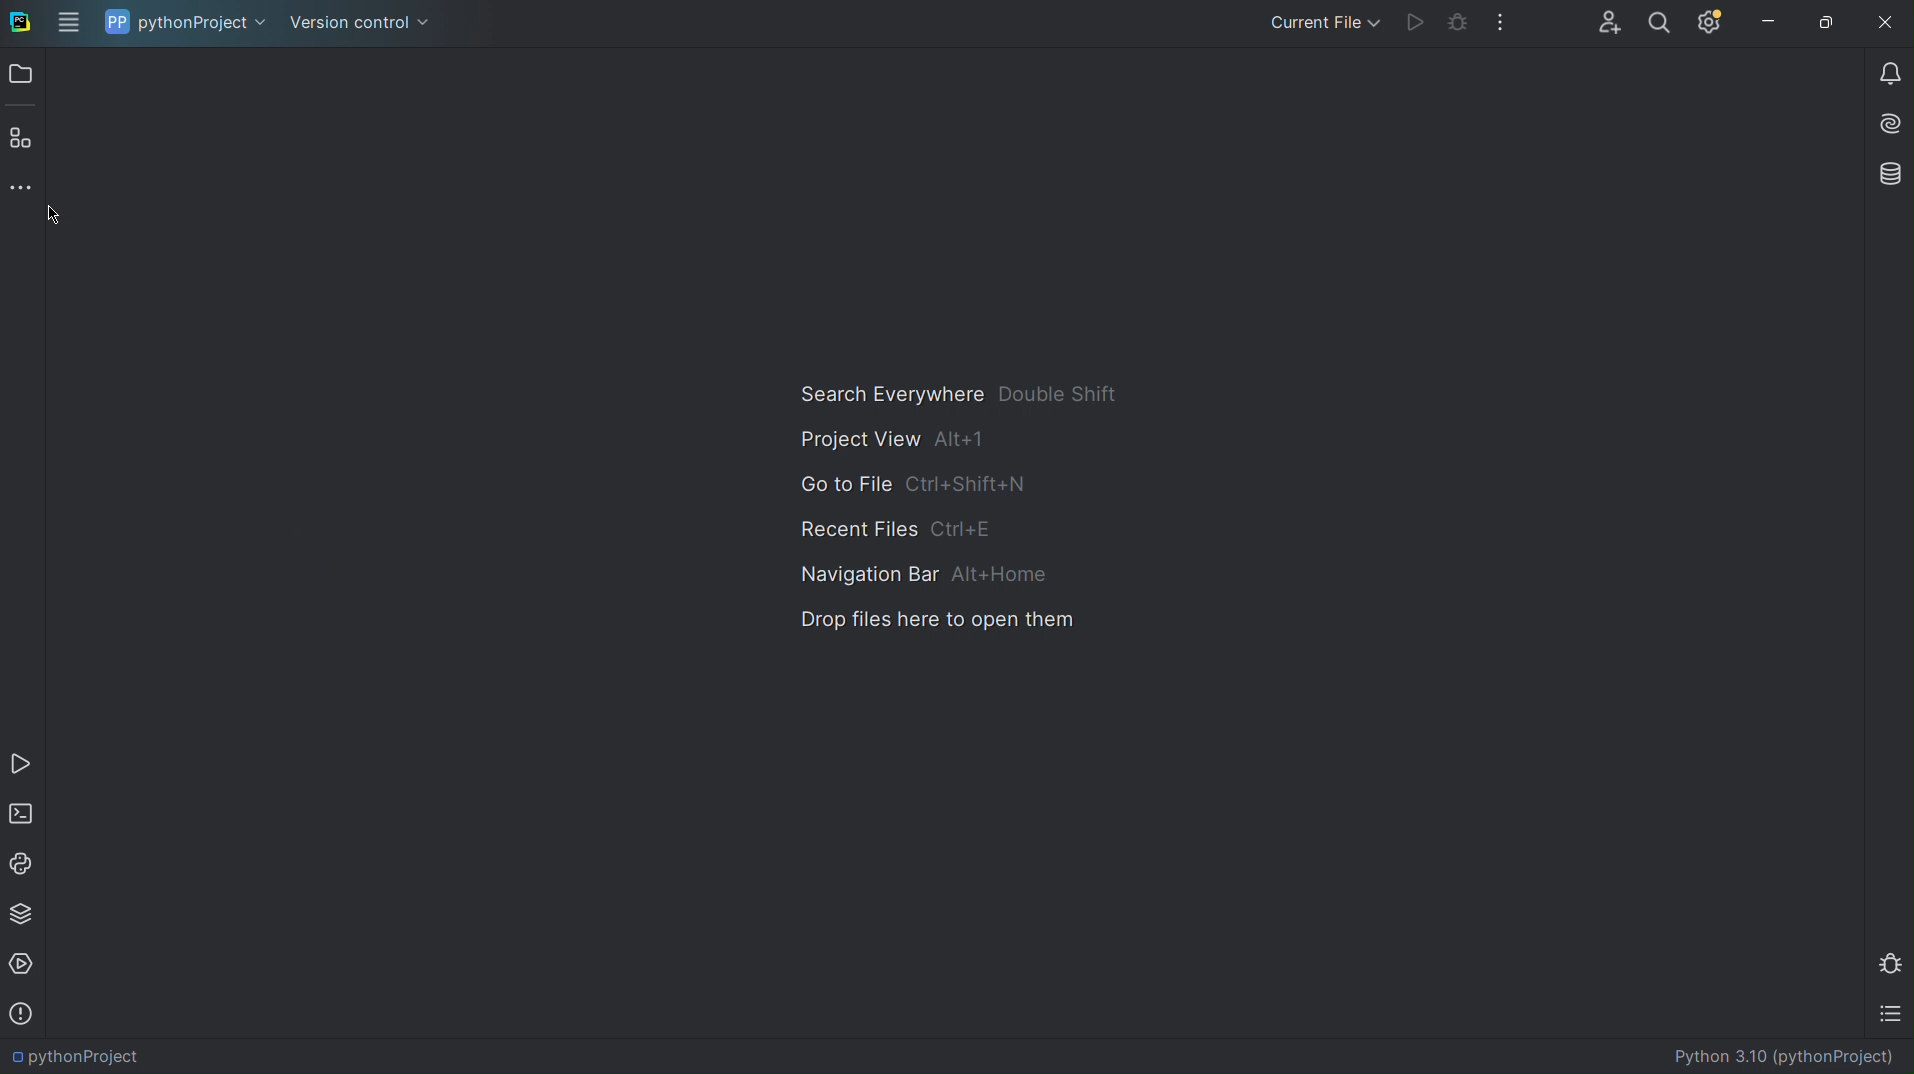 This screenshot has height=1074, width=1914. I want to click on Python Packages, so click(22, 911).